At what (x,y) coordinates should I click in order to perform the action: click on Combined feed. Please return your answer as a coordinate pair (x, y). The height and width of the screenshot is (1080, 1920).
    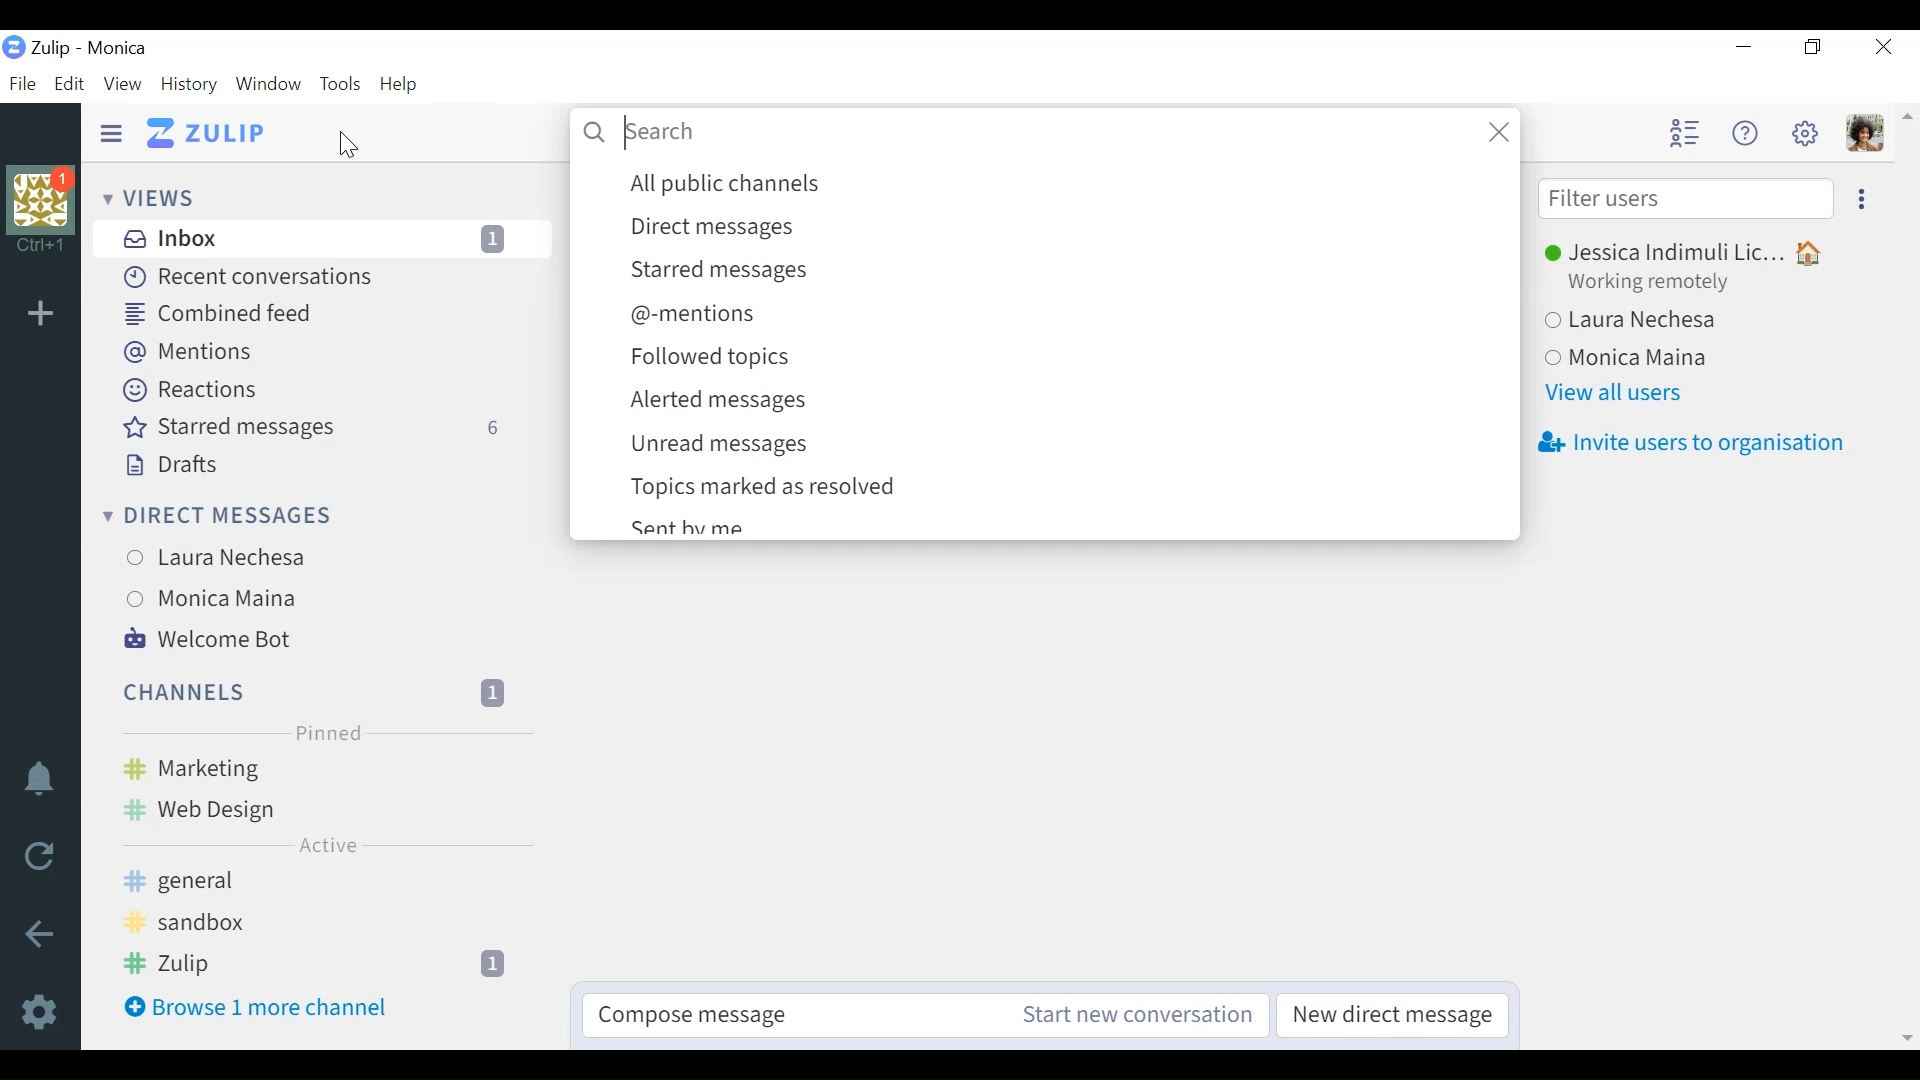
    Looking at the image, I should click on (217, 315).